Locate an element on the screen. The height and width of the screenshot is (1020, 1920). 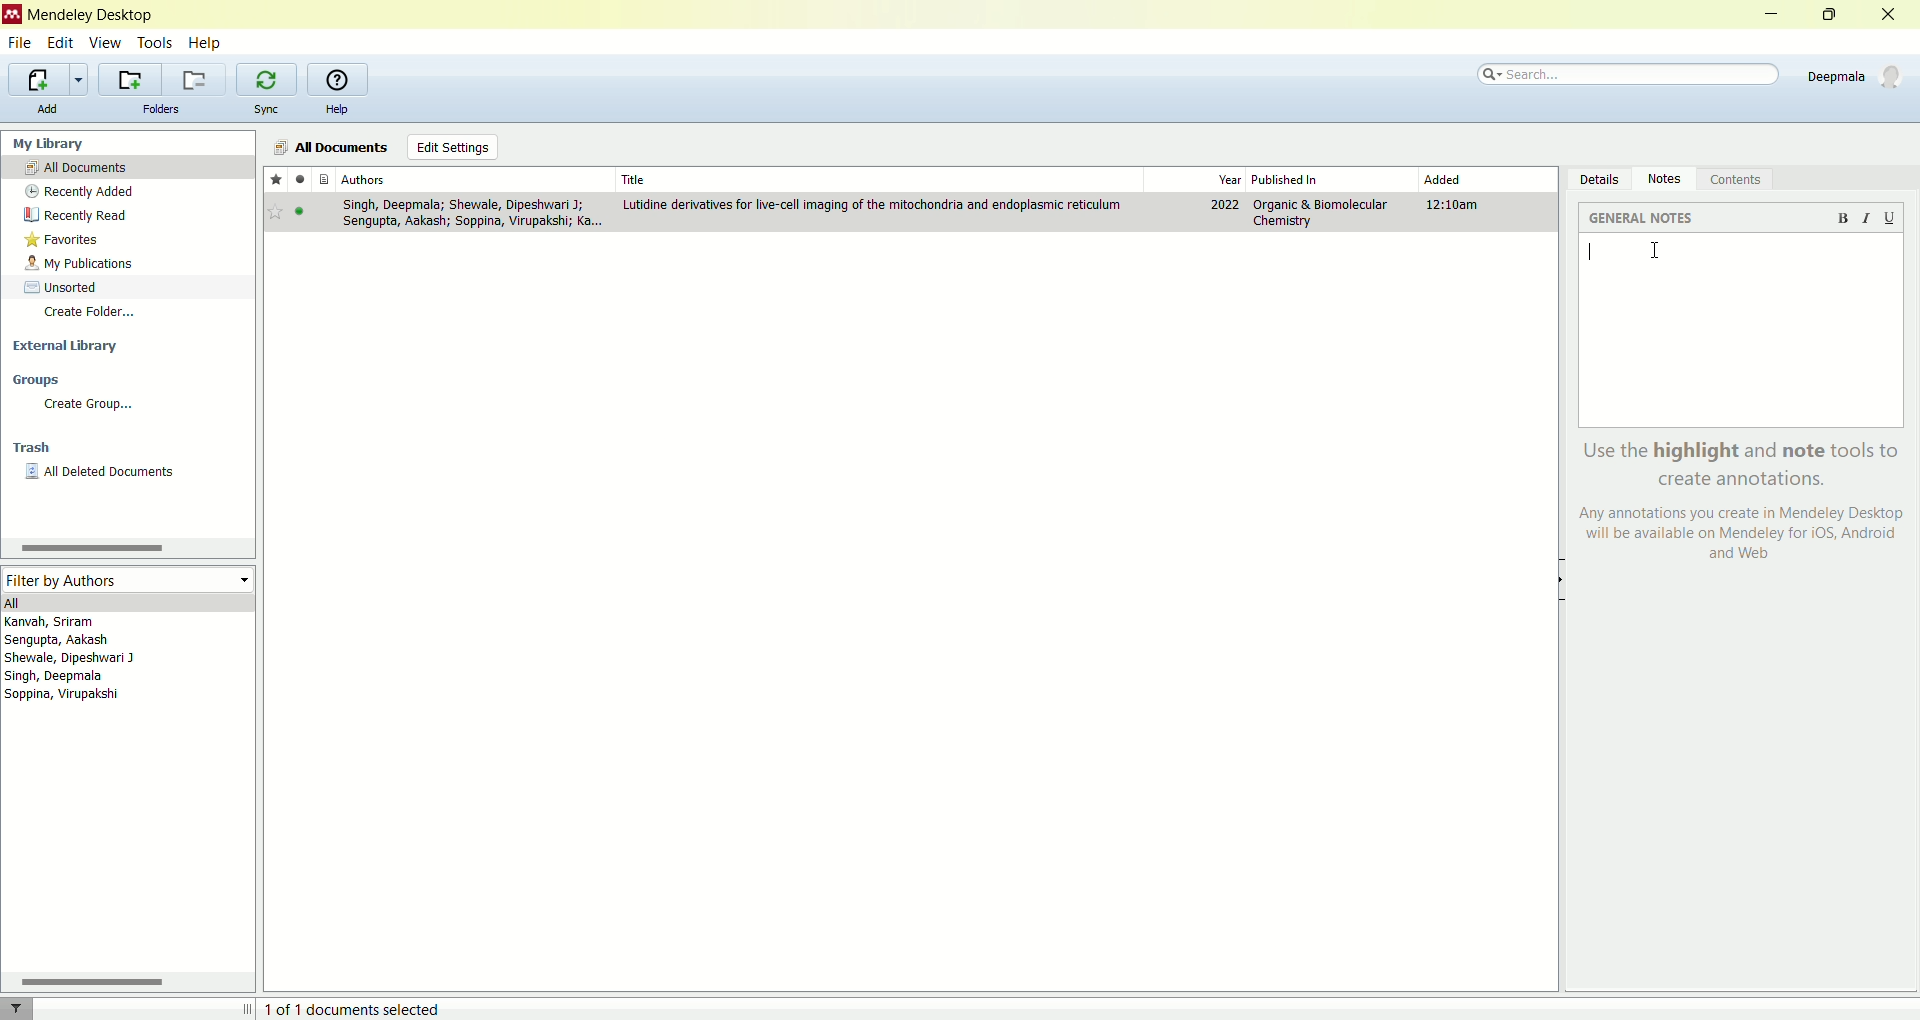
unsorted is located at coordinates (128, 285).